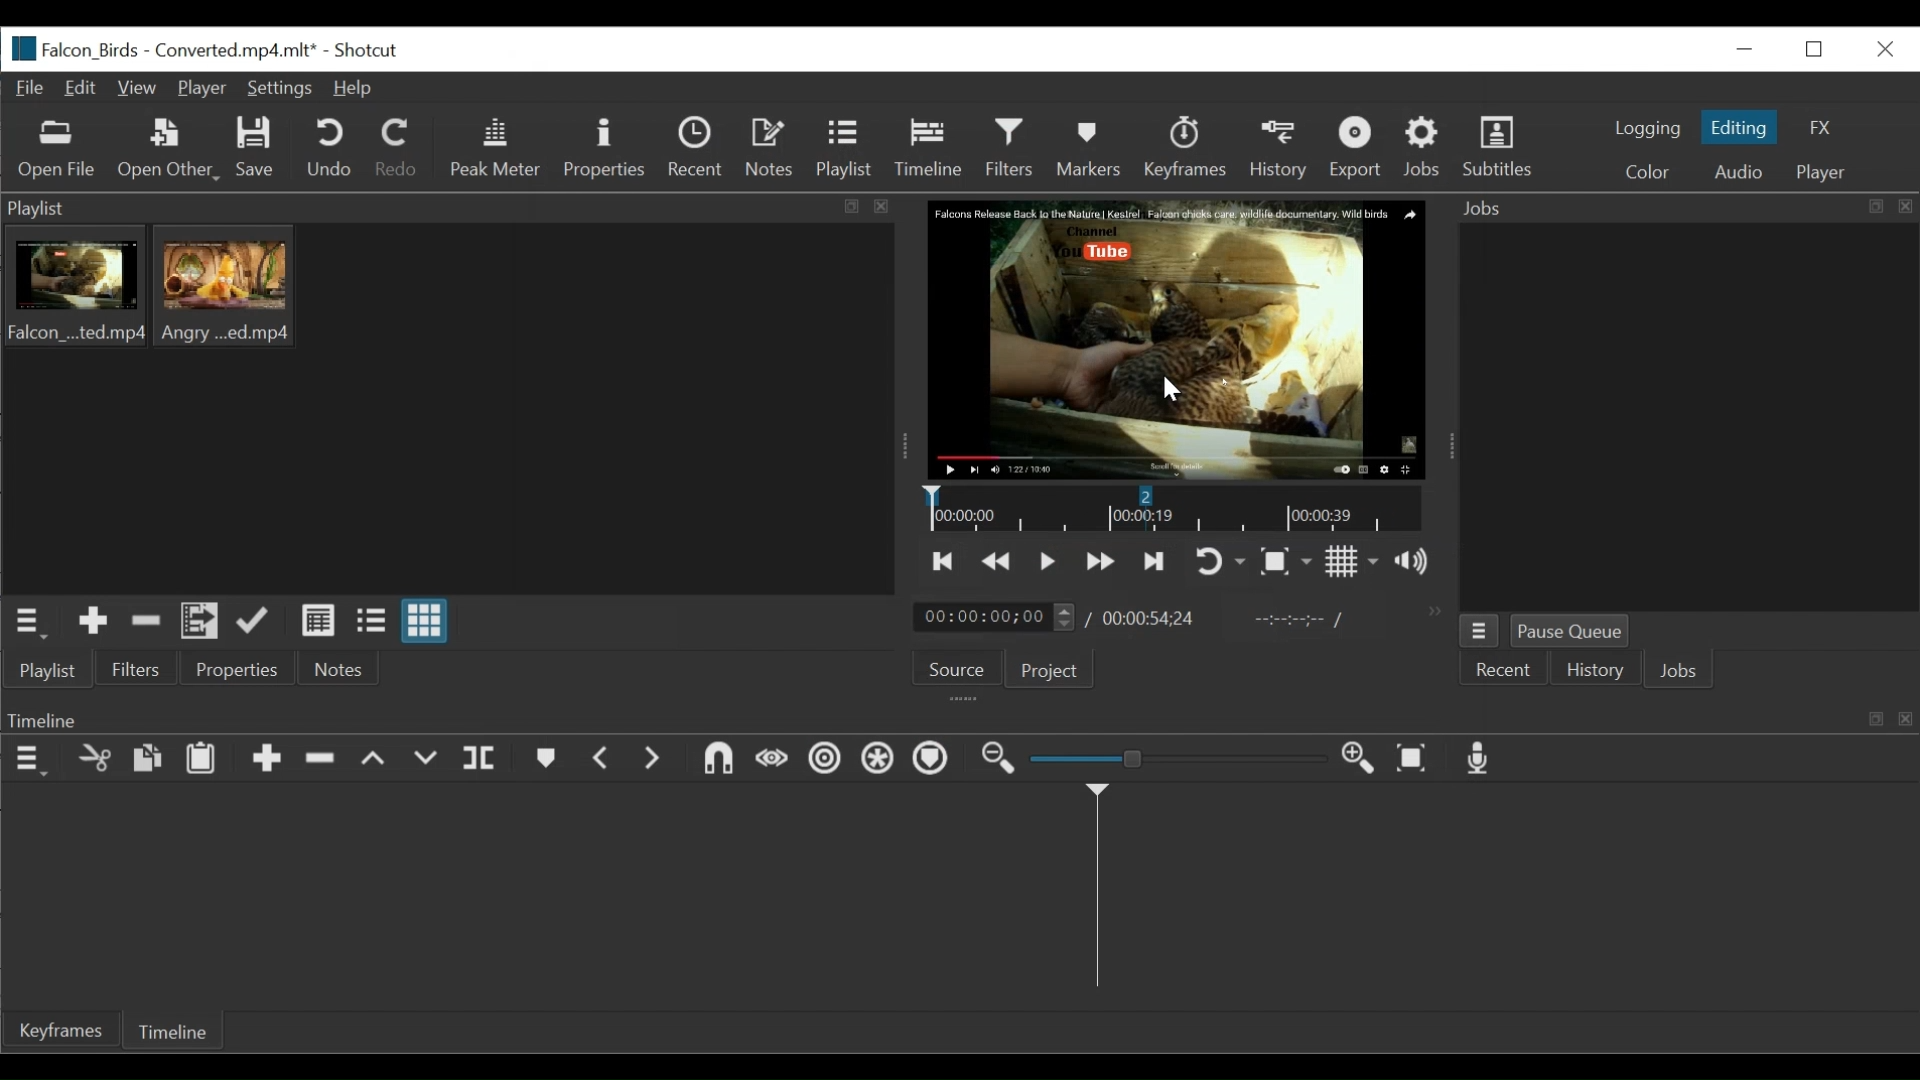 The width and height of the screenshot is (1920, 1080). Describe the element at coordinates (1424, 147) in the screenshot. I see `Jobs` at that location.